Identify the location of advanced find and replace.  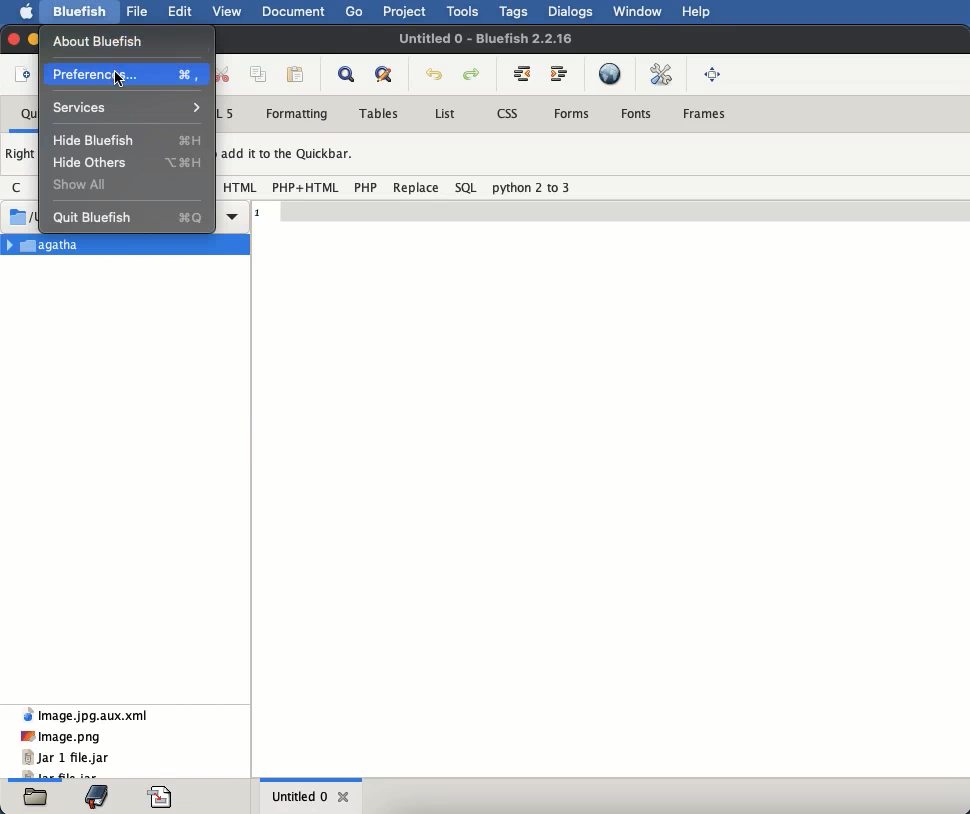
(388, 75).